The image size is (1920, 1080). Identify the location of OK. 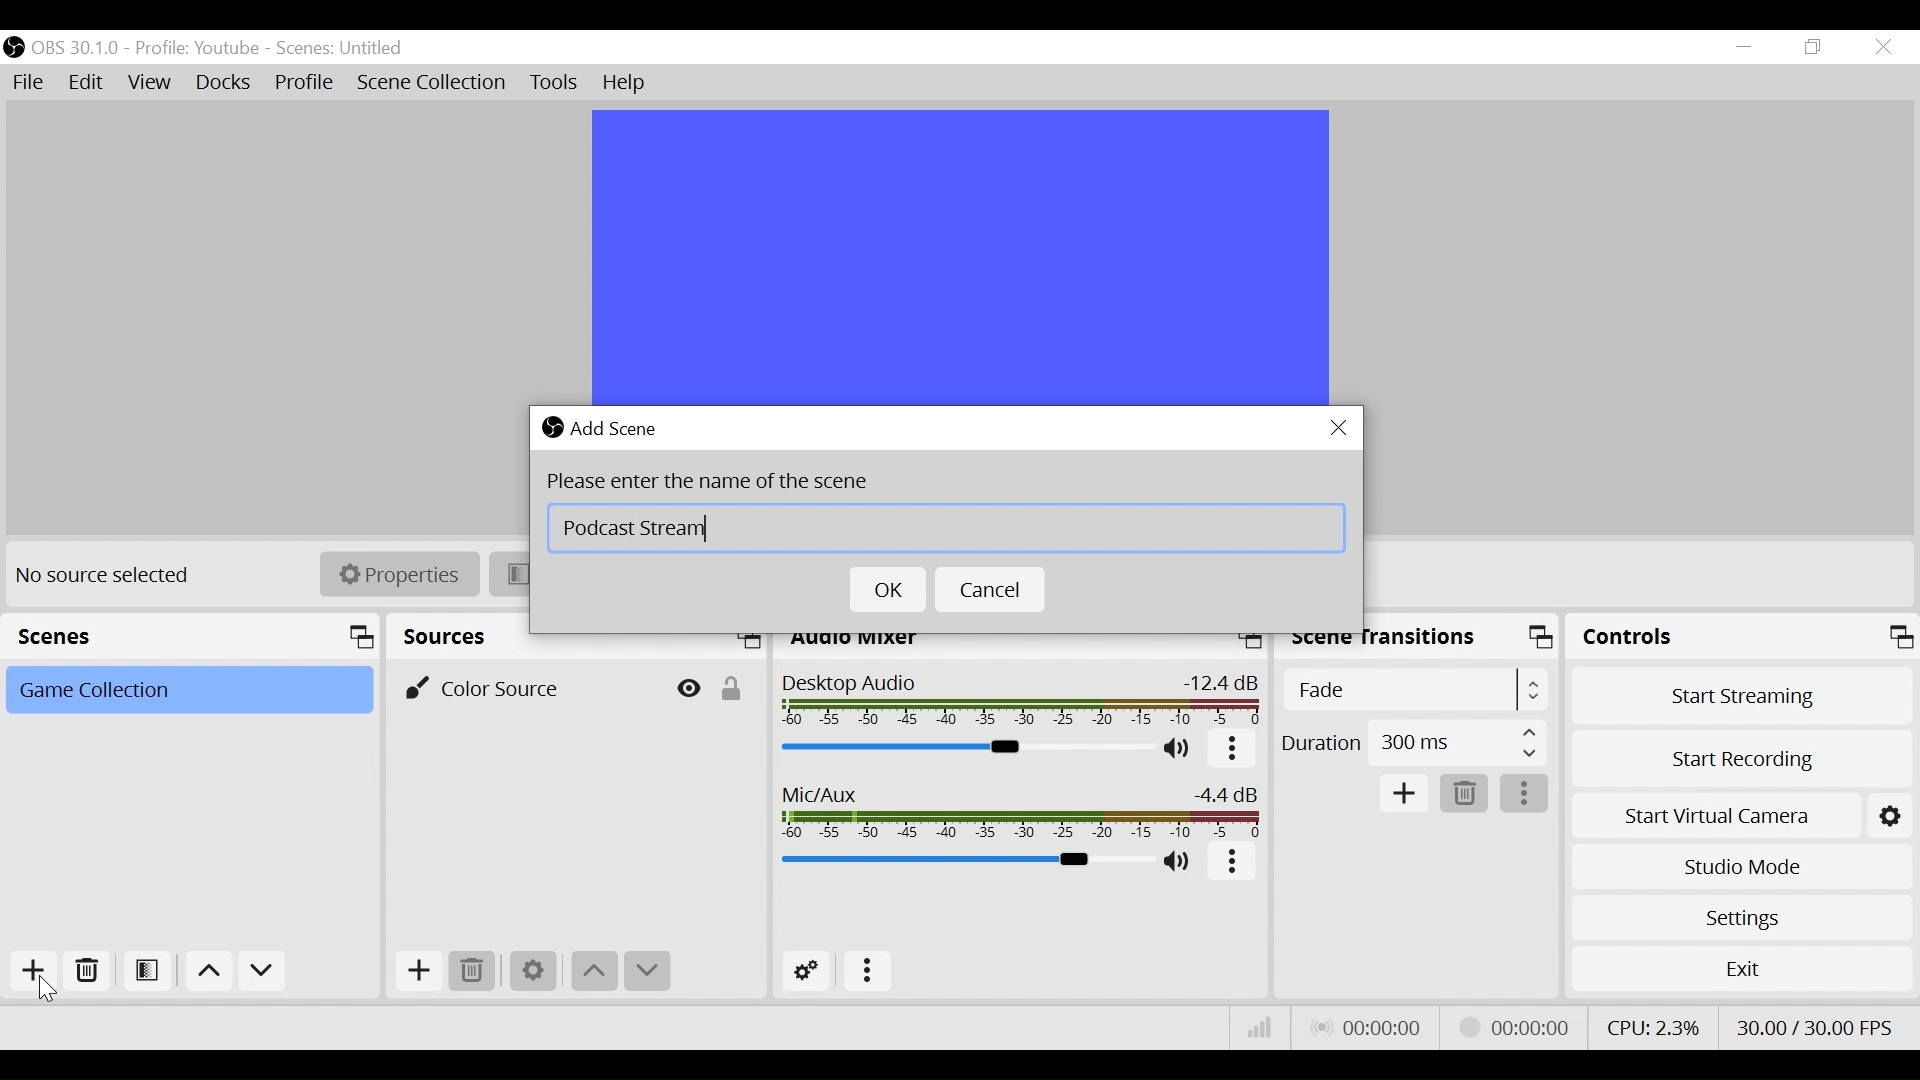
(889, 590).